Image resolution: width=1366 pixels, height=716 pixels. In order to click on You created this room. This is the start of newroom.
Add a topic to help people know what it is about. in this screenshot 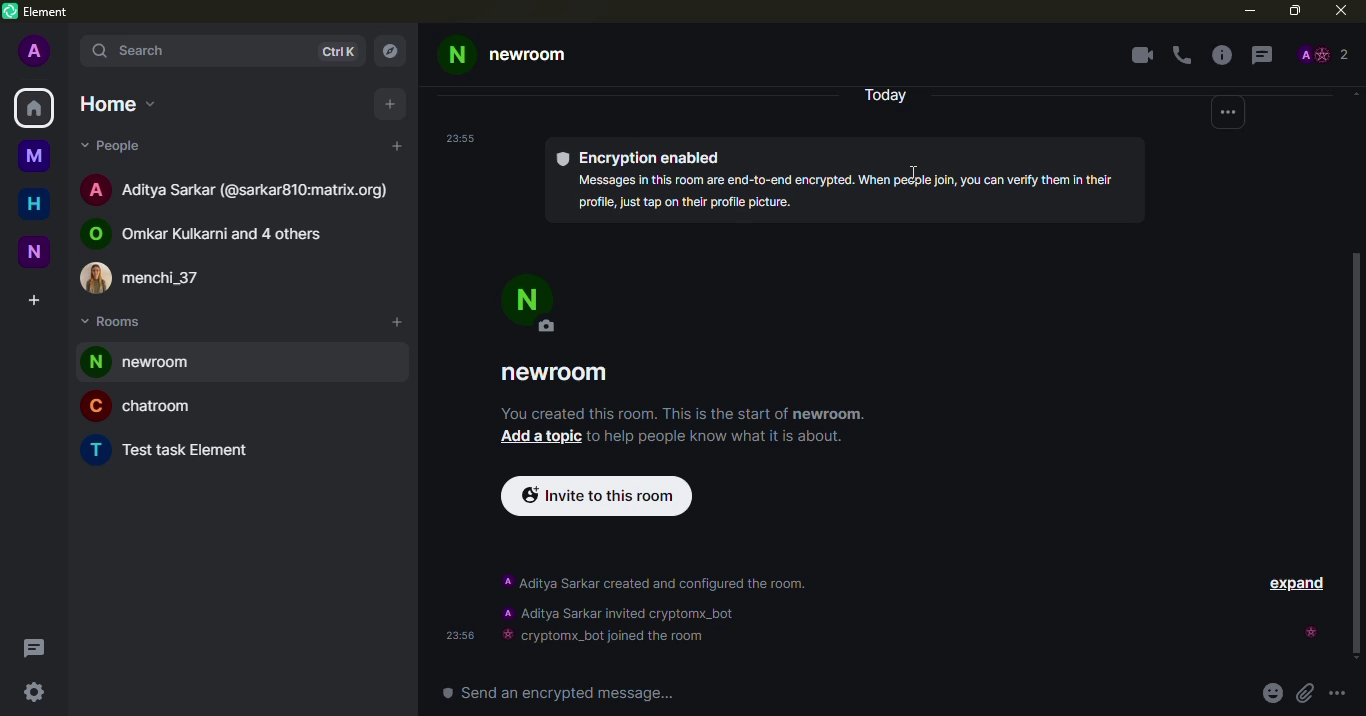, I will do `click(688, 426)`.